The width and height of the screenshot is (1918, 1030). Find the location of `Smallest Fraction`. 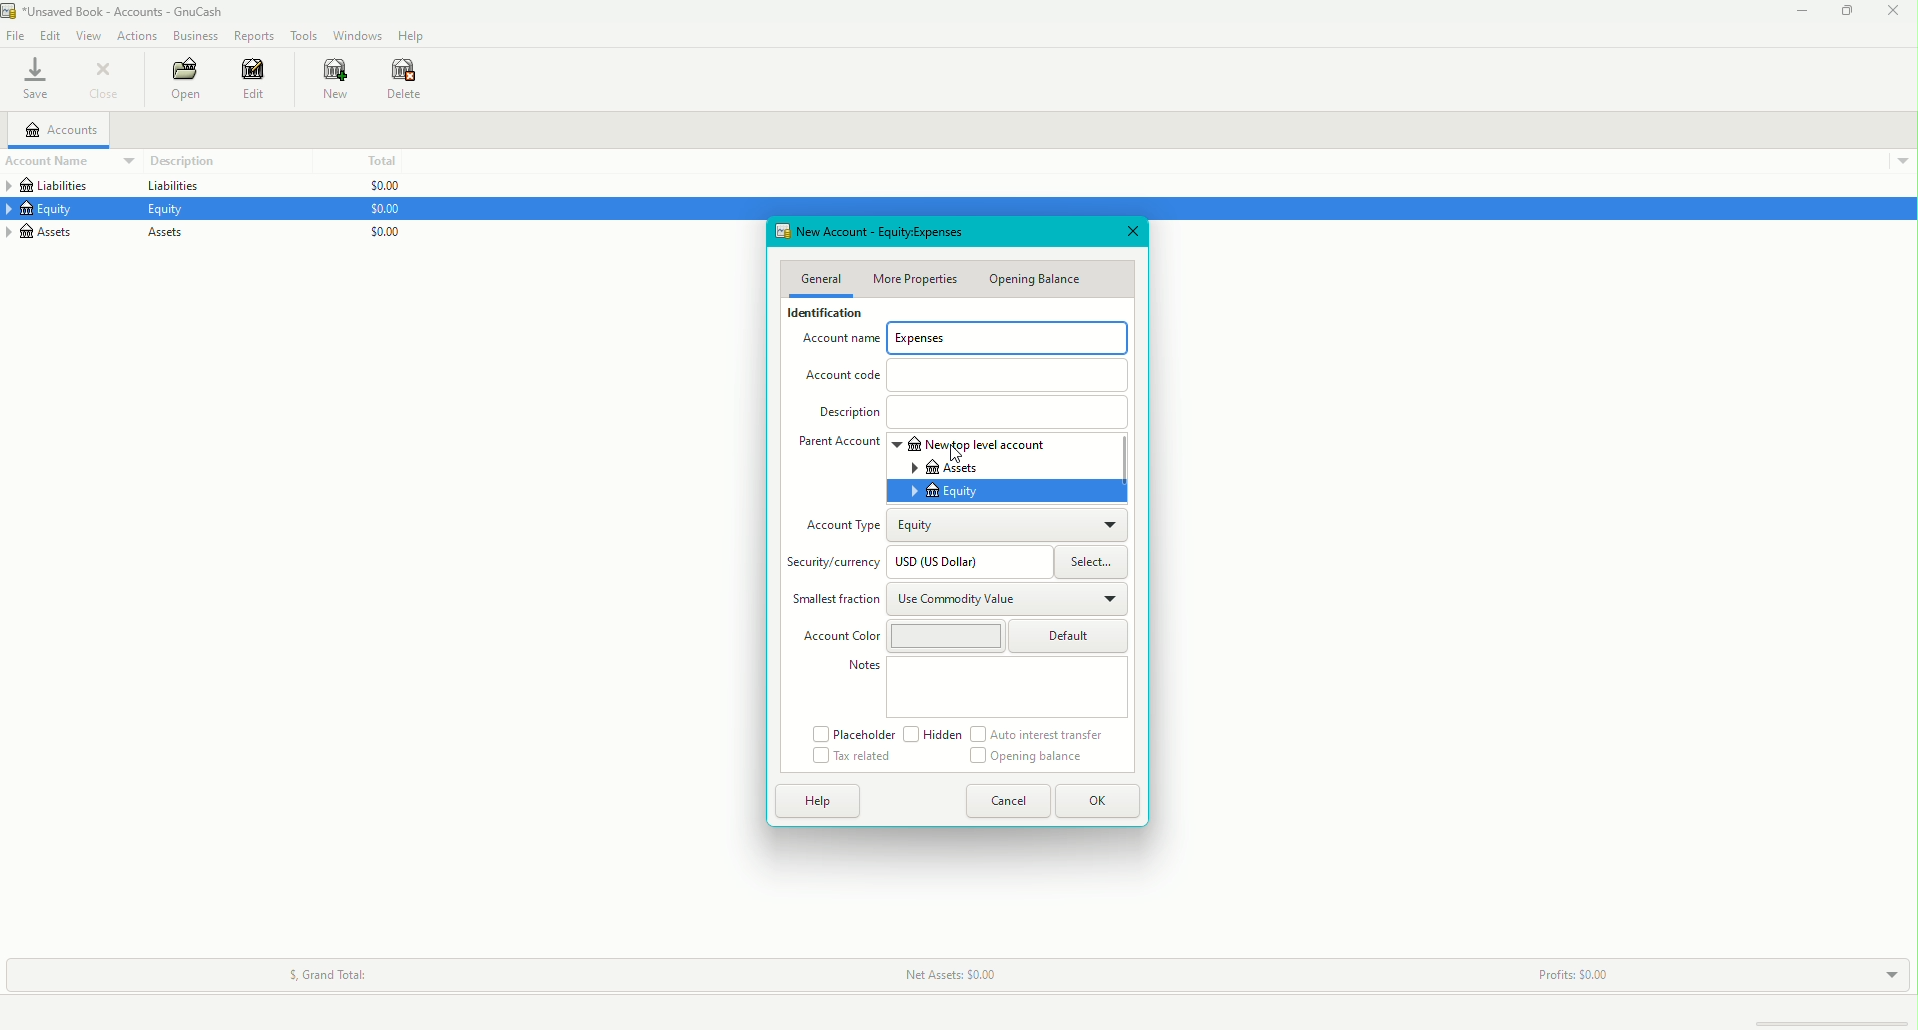

Smallest Fraction is located at coordinates (835, 599).